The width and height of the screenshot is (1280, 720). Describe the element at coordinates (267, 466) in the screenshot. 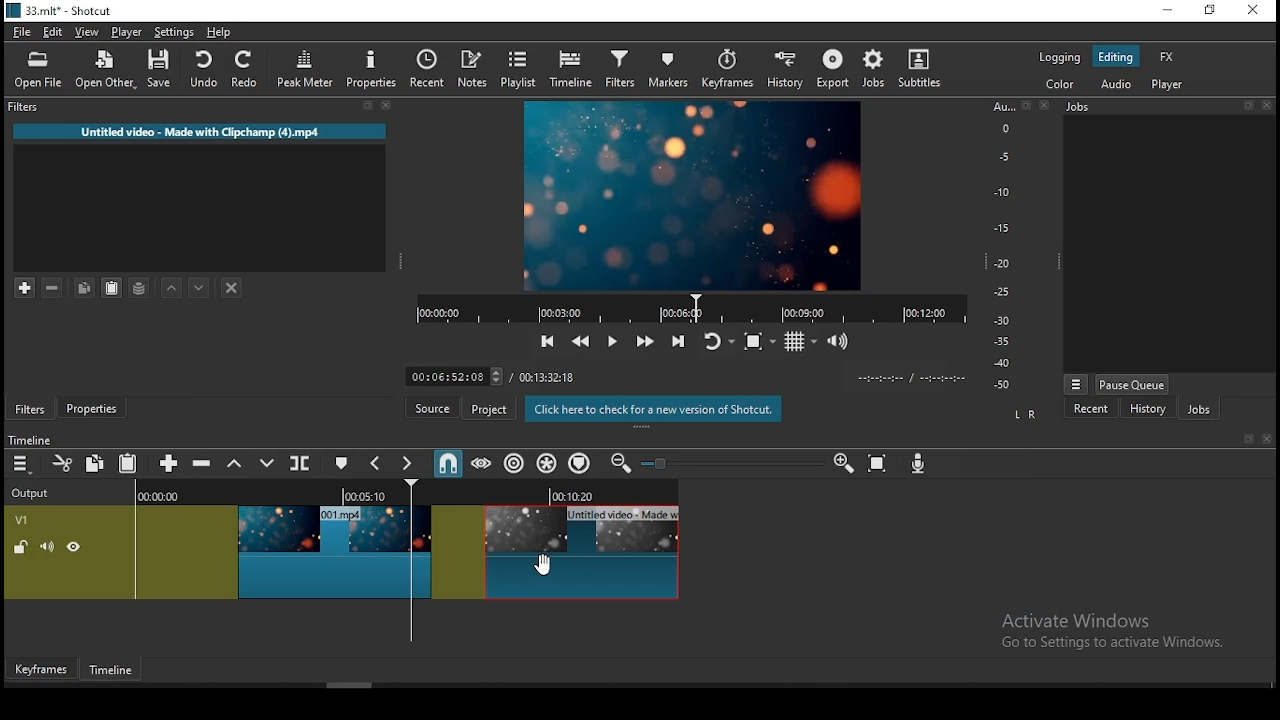

I see `overwrite` at that location.